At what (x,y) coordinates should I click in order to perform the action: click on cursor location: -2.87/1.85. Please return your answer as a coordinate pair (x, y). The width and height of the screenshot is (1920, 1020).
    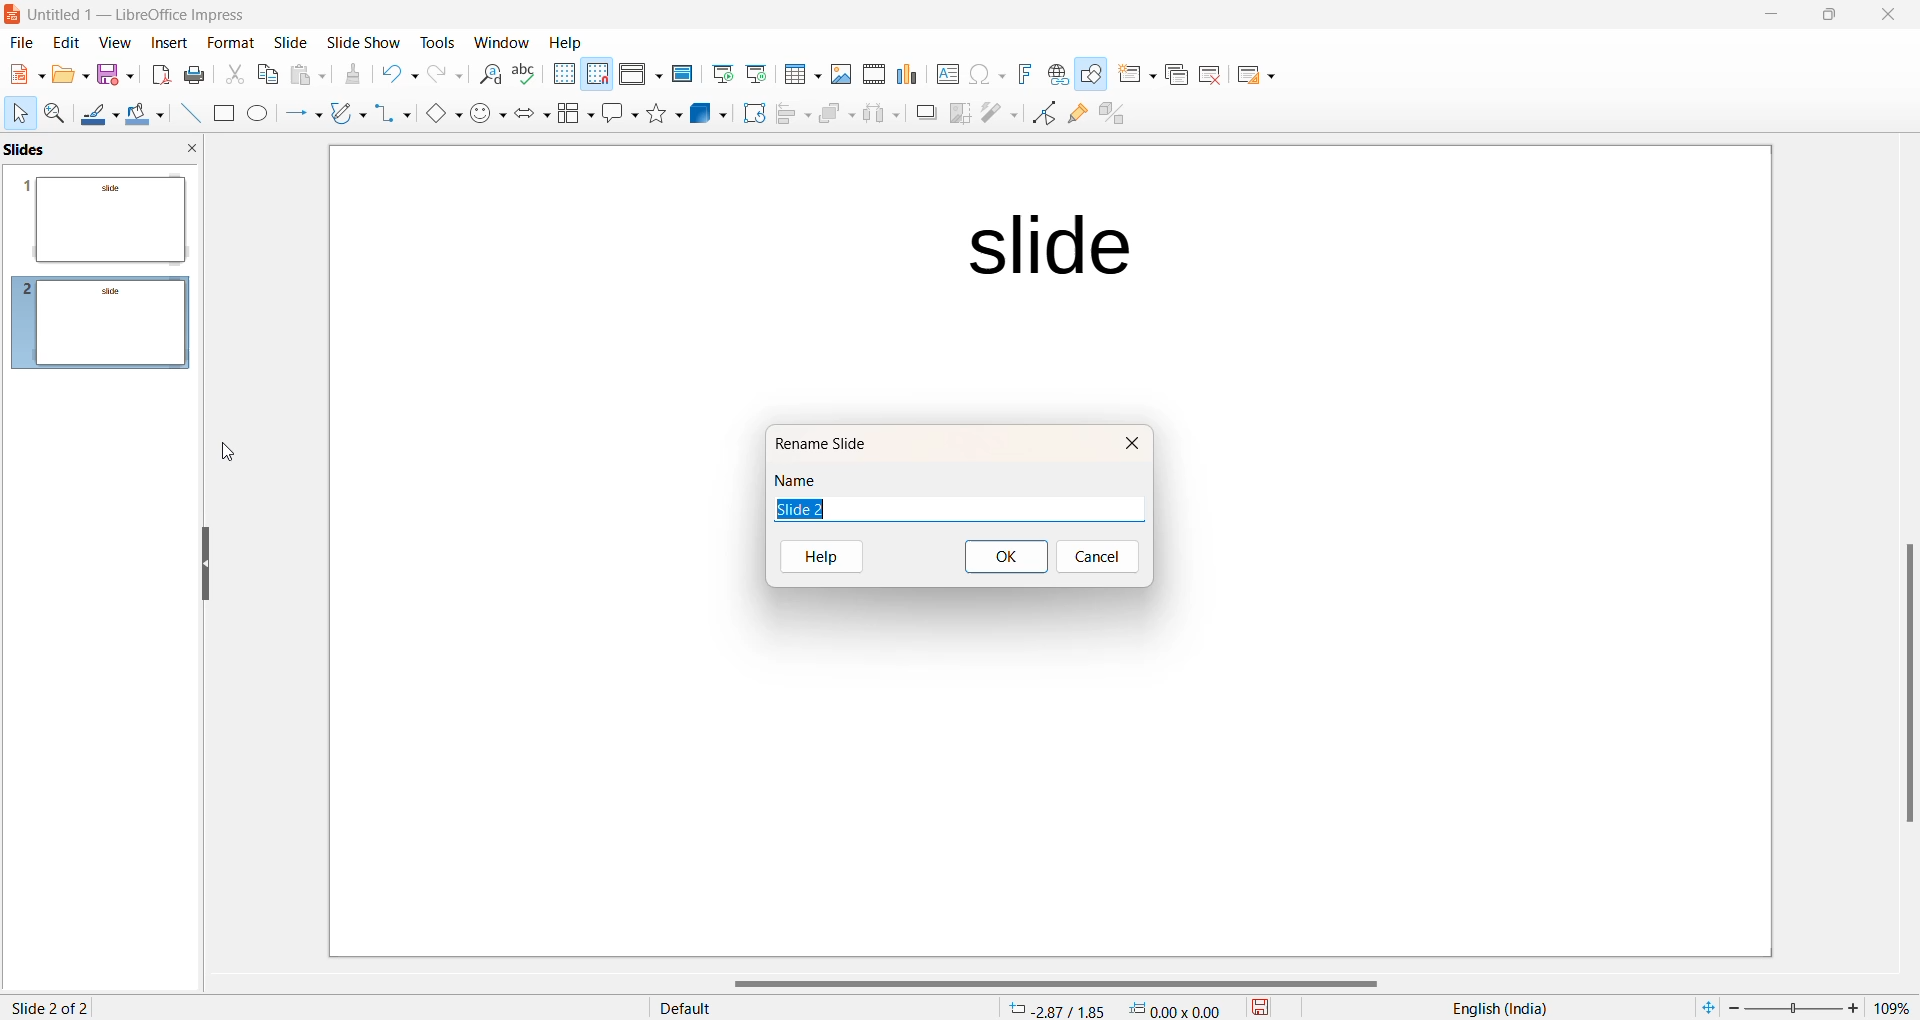
    Looking at the image, I should click on (1057, 1009).